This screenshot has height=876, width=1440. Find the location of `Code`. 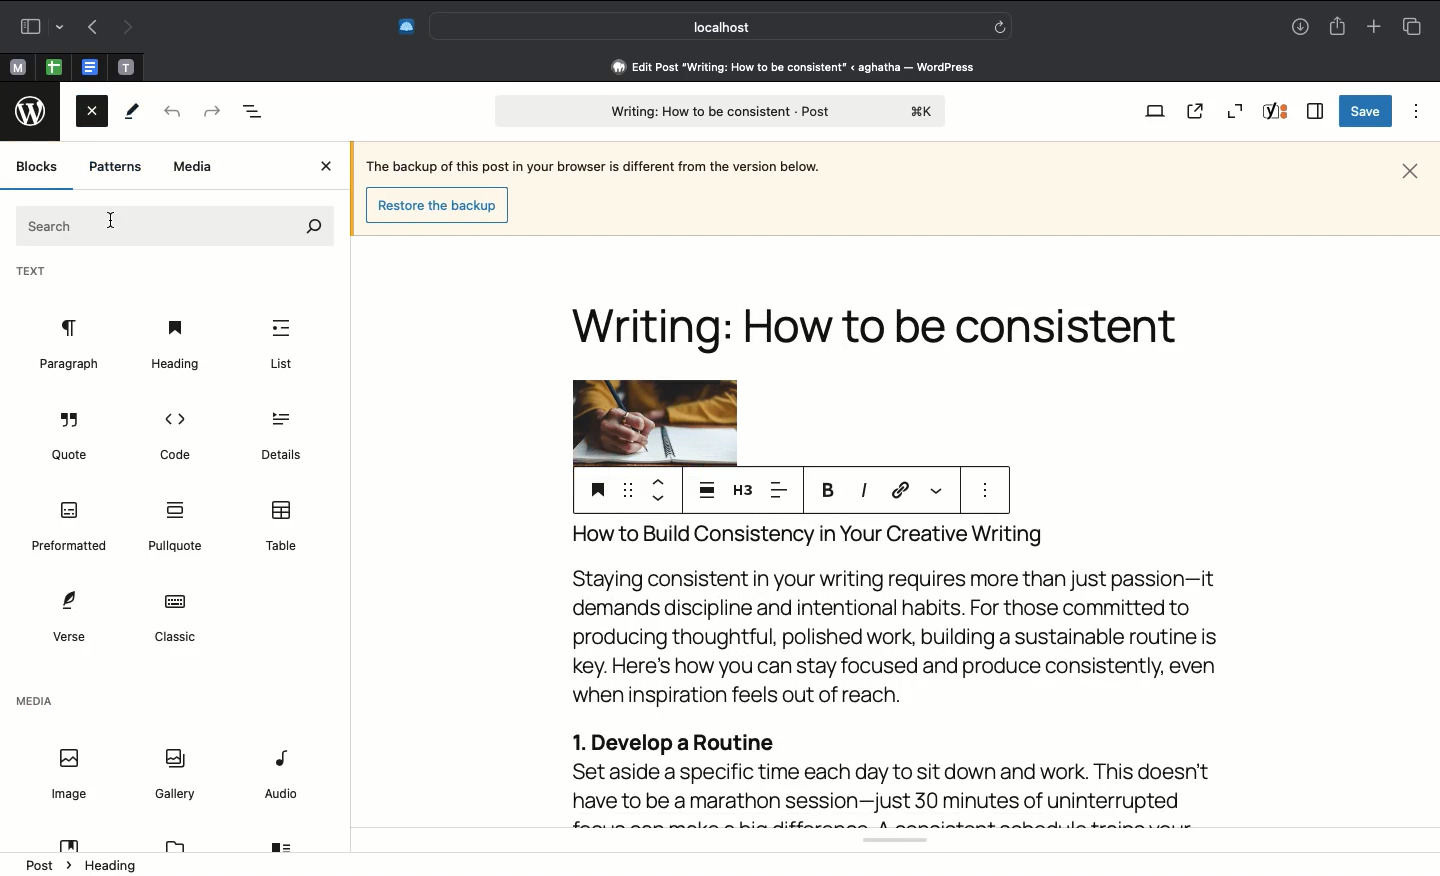

Code is located at coordinates (173, 435).